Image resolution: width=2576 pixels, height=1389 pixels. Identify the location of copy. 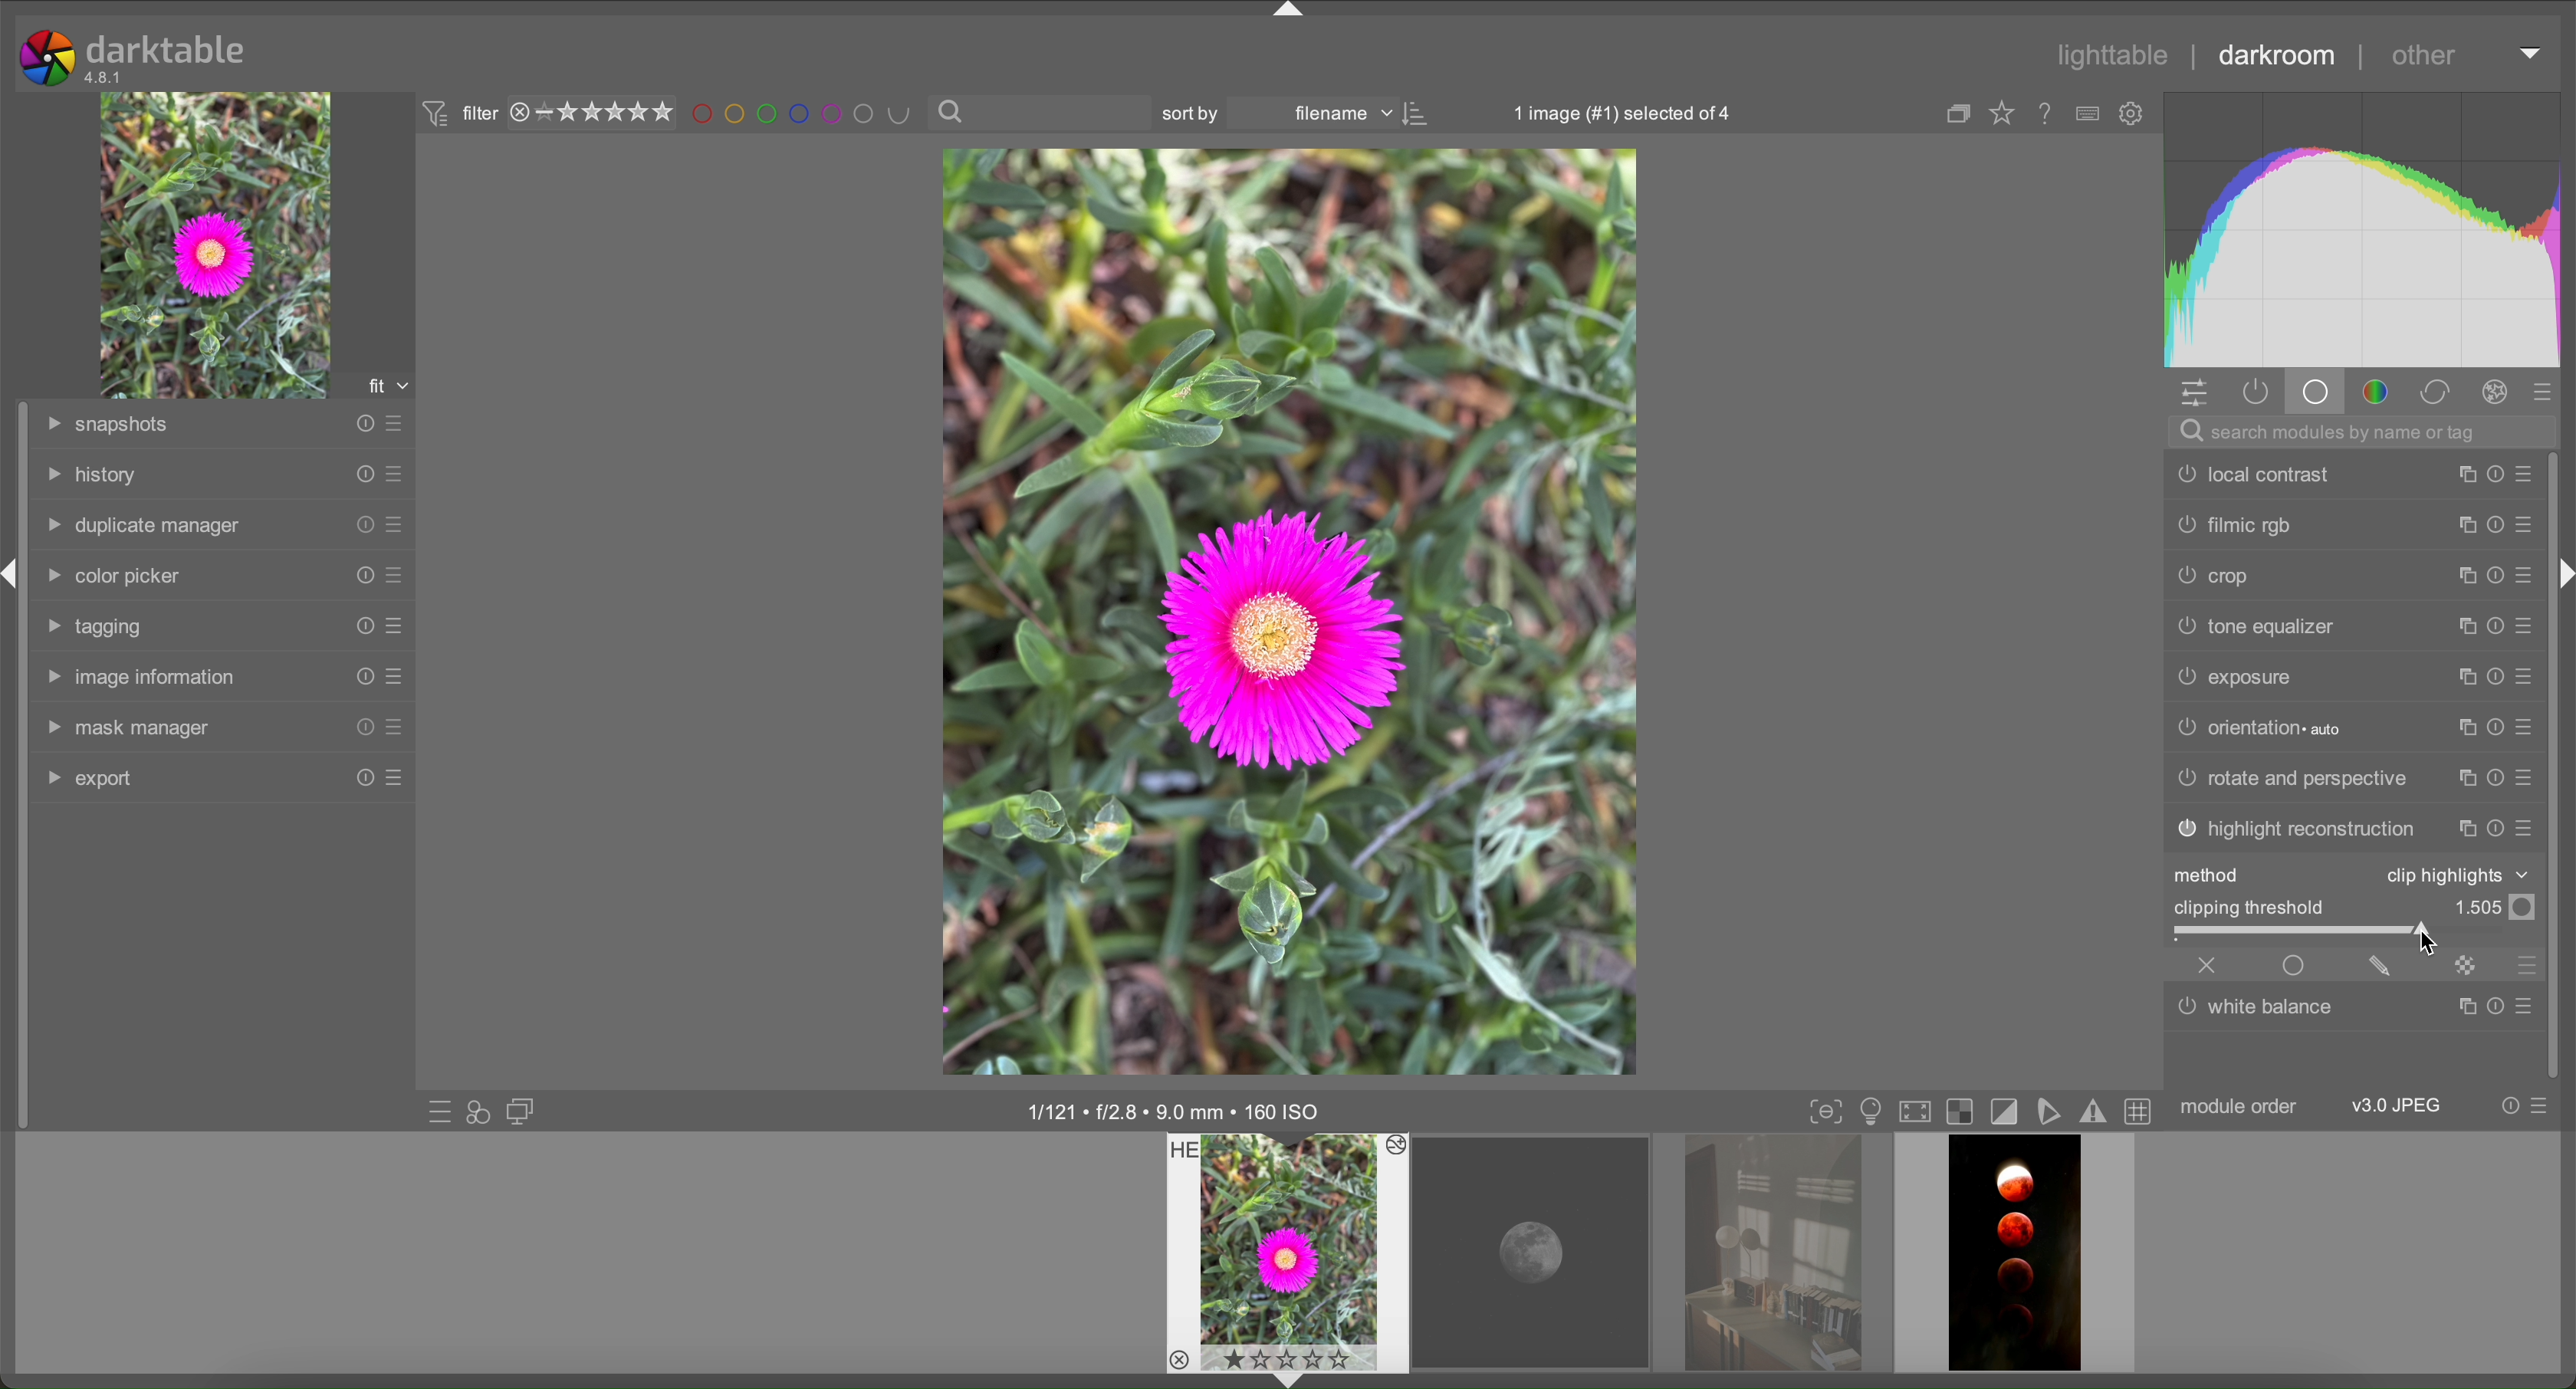
(1959, 114).